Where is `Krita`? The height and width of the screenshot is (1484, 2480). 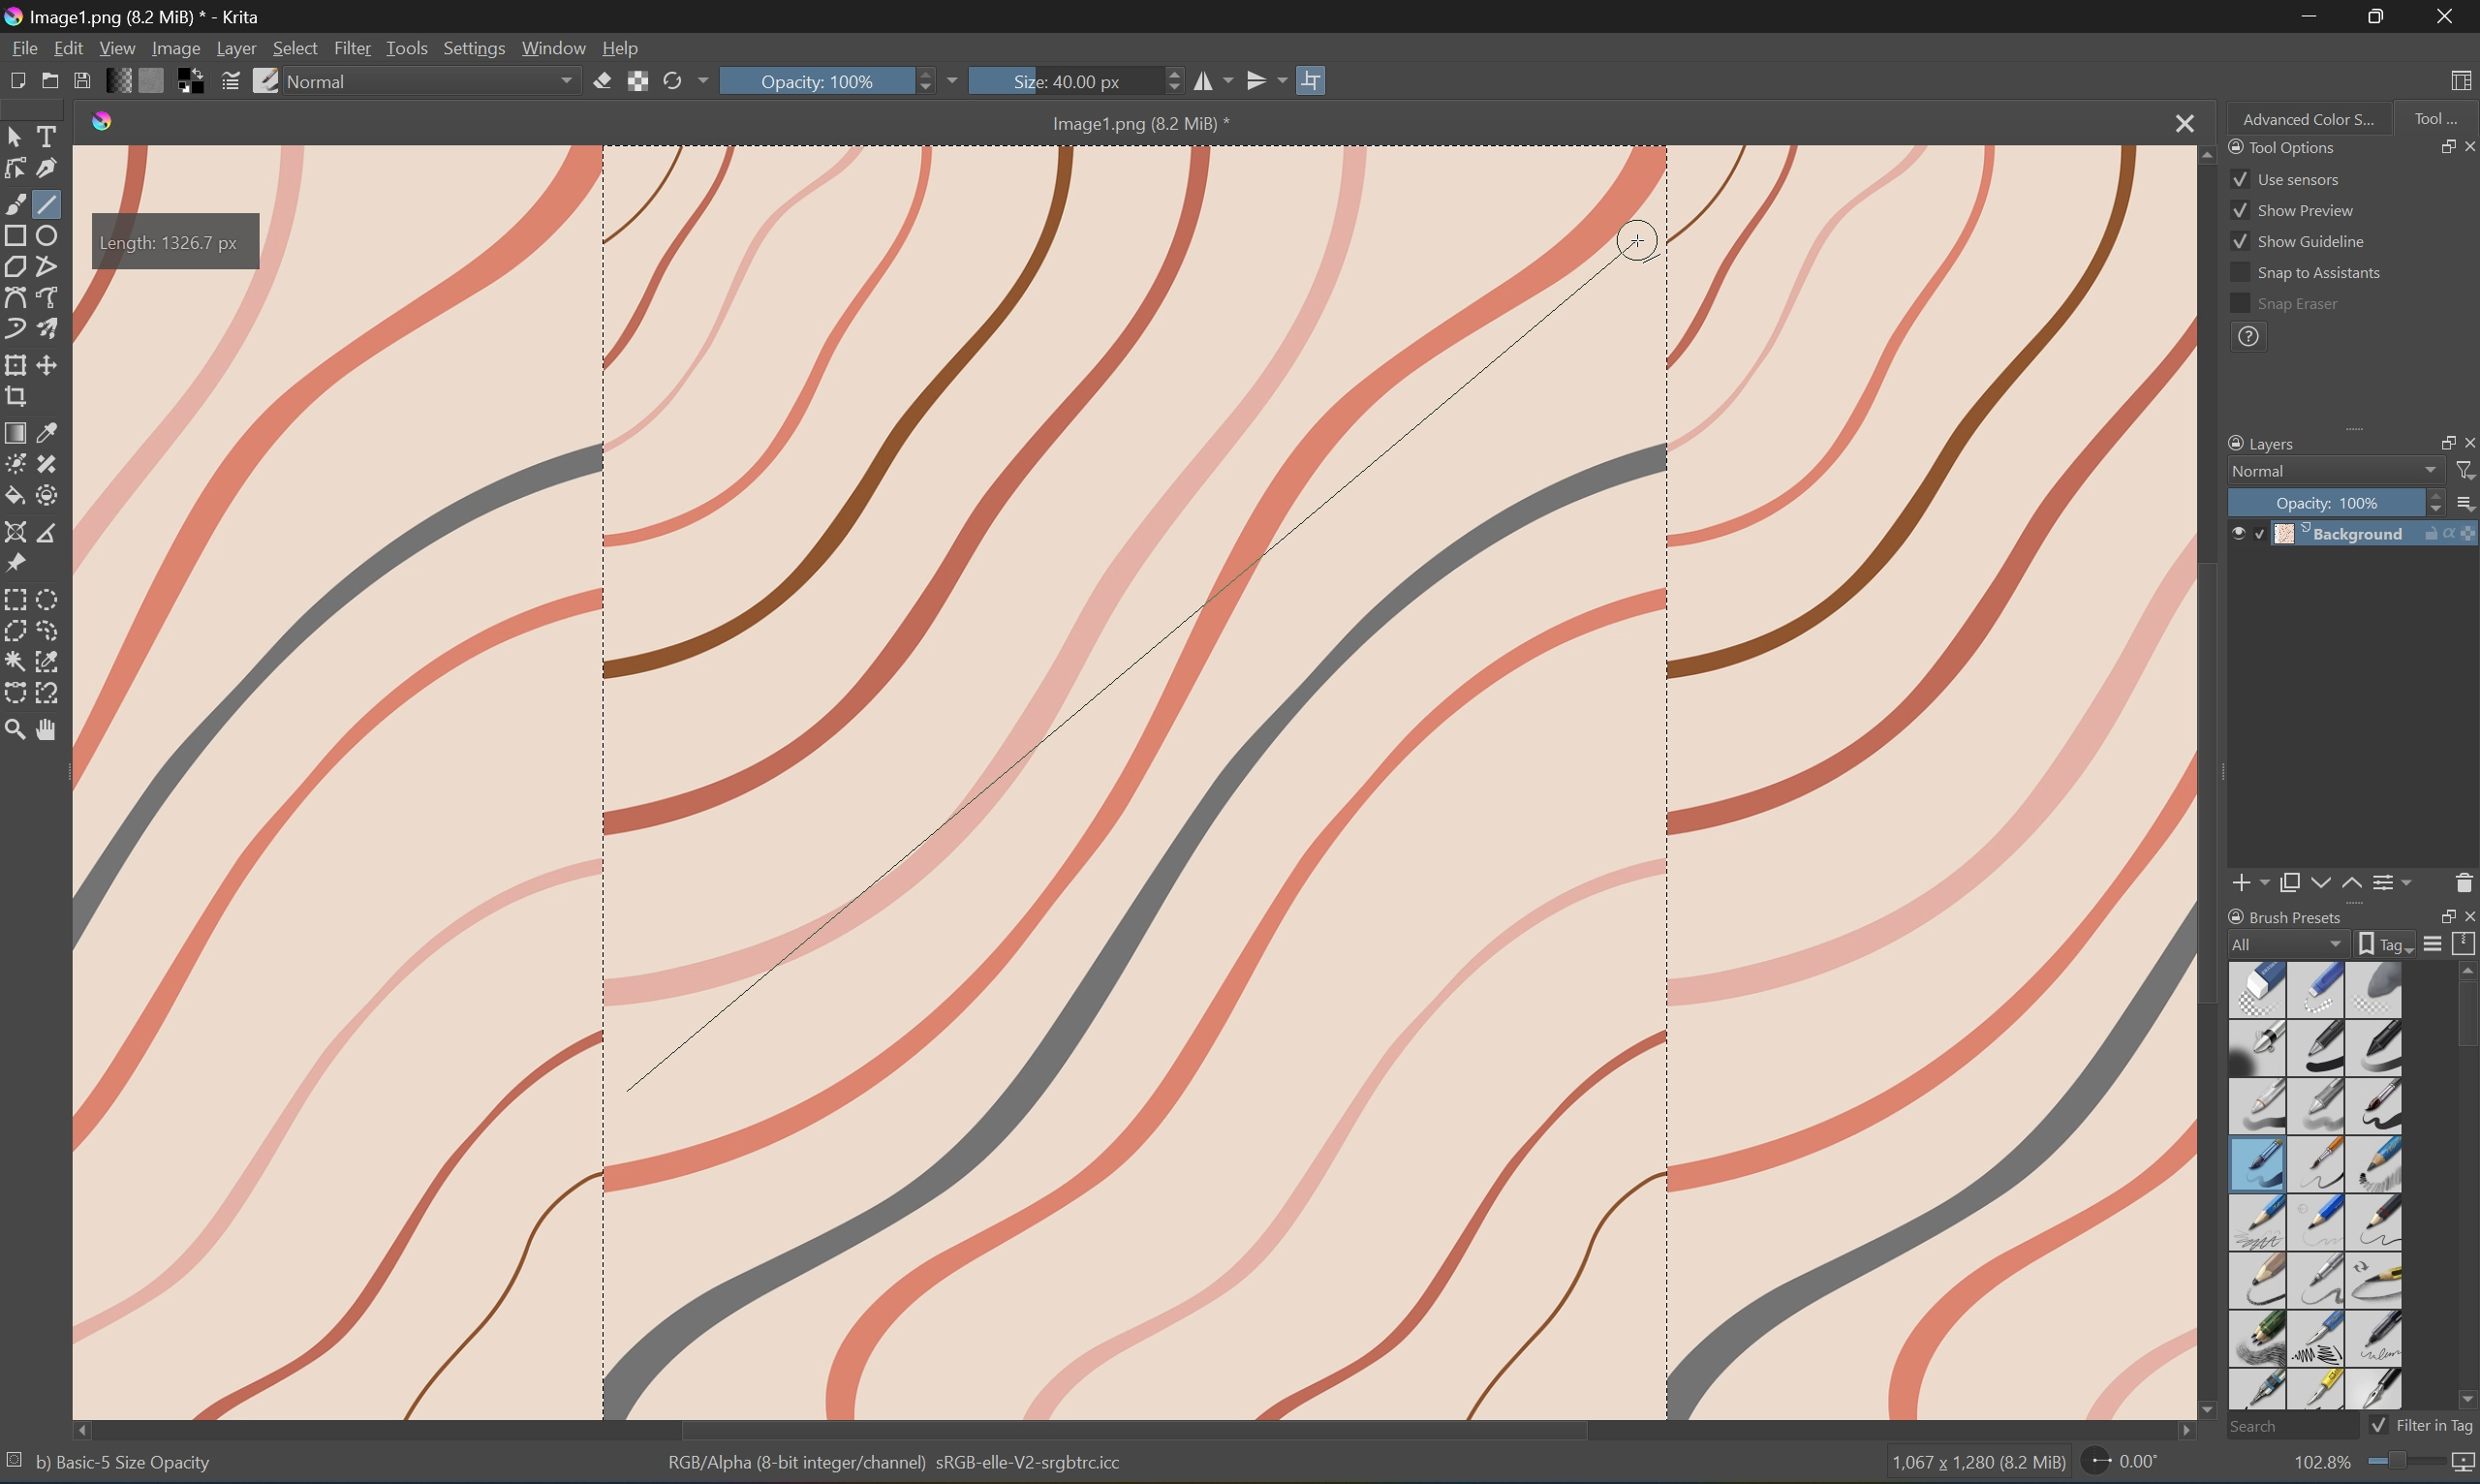
Krita is located at coordinates (104, 123).